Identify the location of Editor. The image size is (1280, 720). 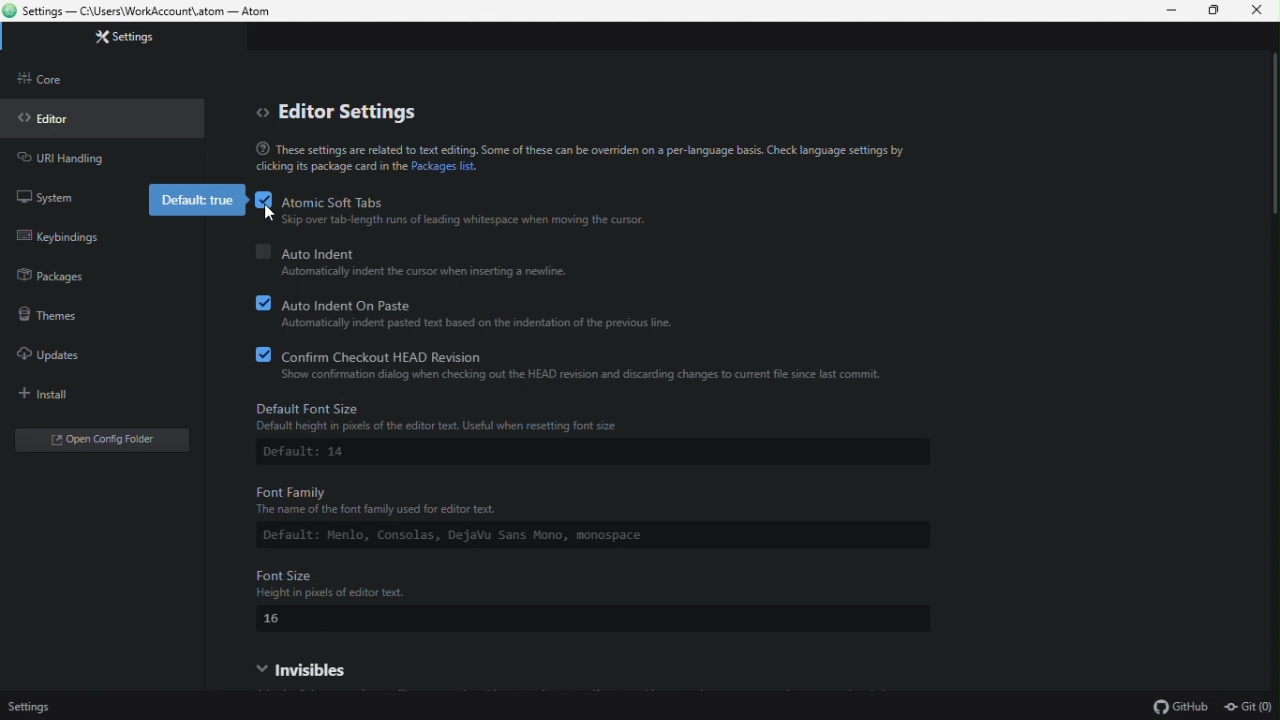
(58, 118).